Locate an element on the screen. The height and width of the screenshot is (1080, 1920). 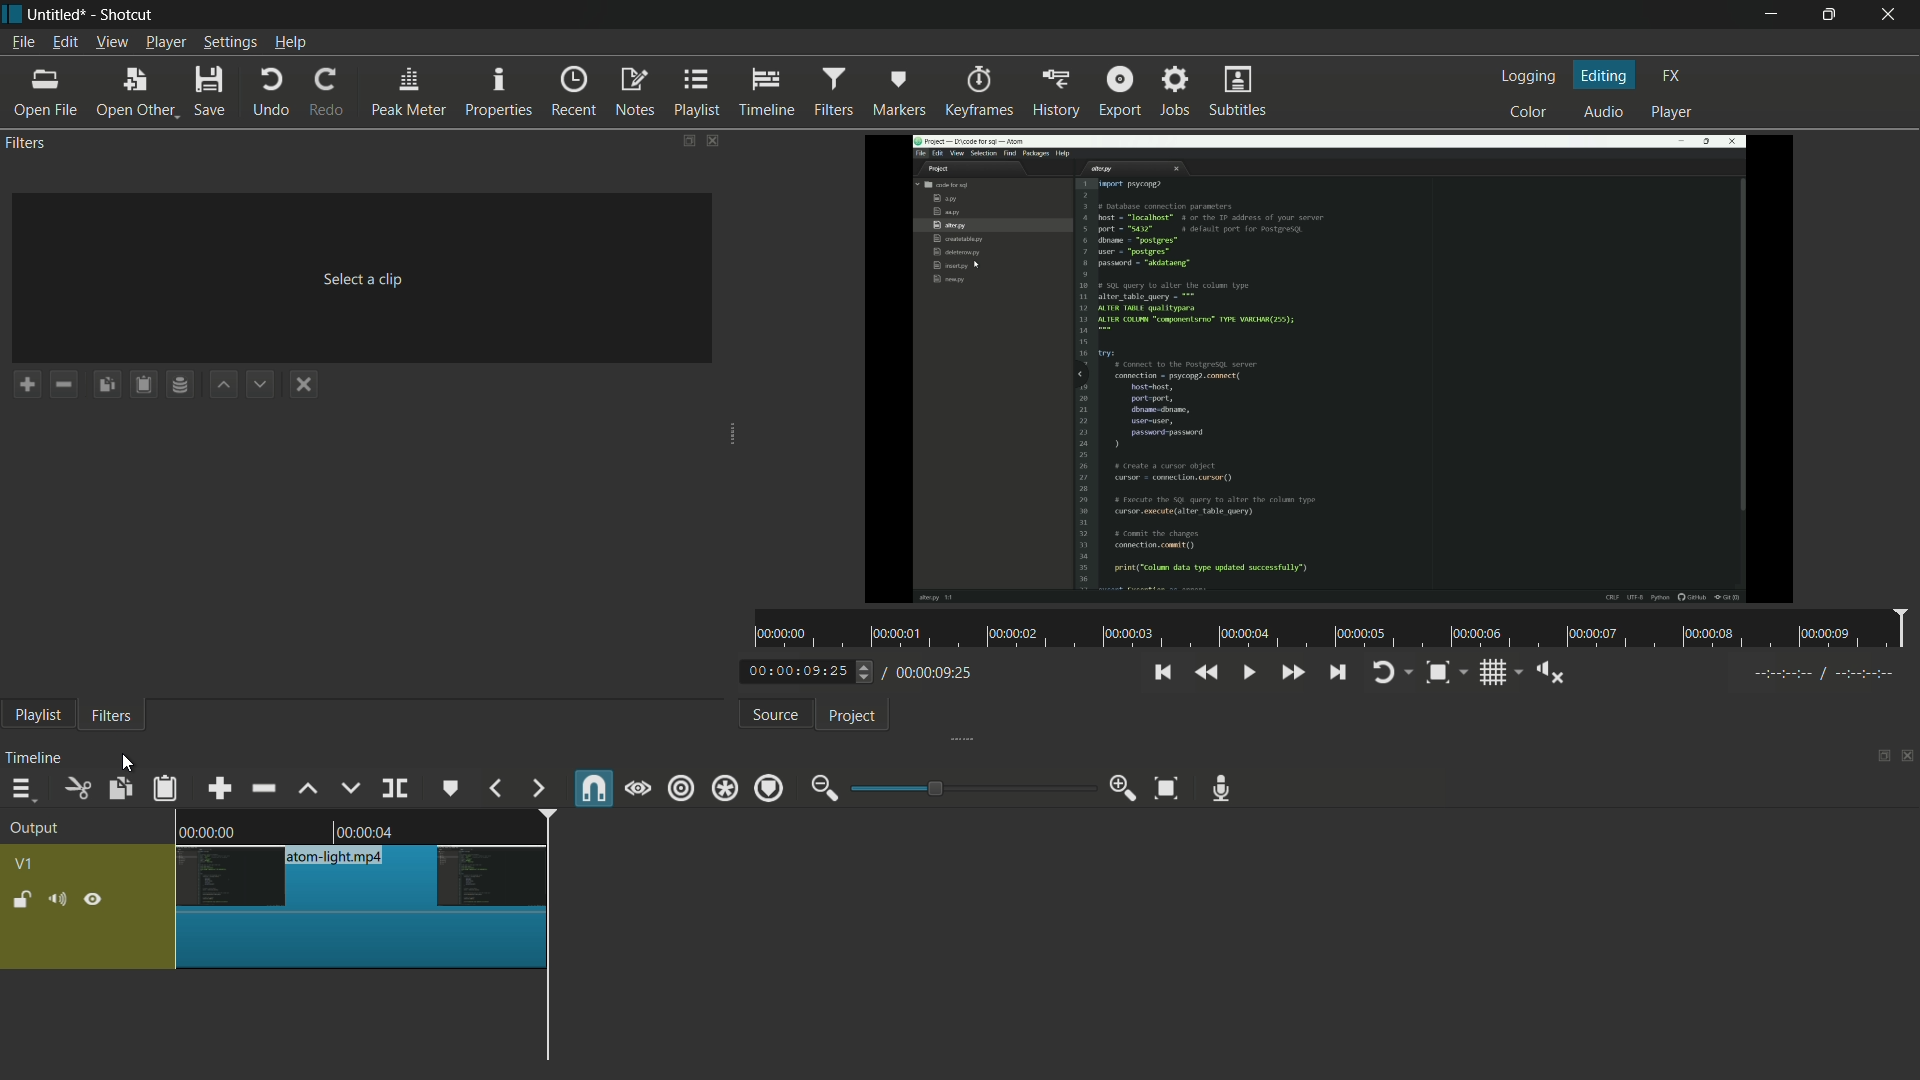
editing is located at coordinates (1605, 74).